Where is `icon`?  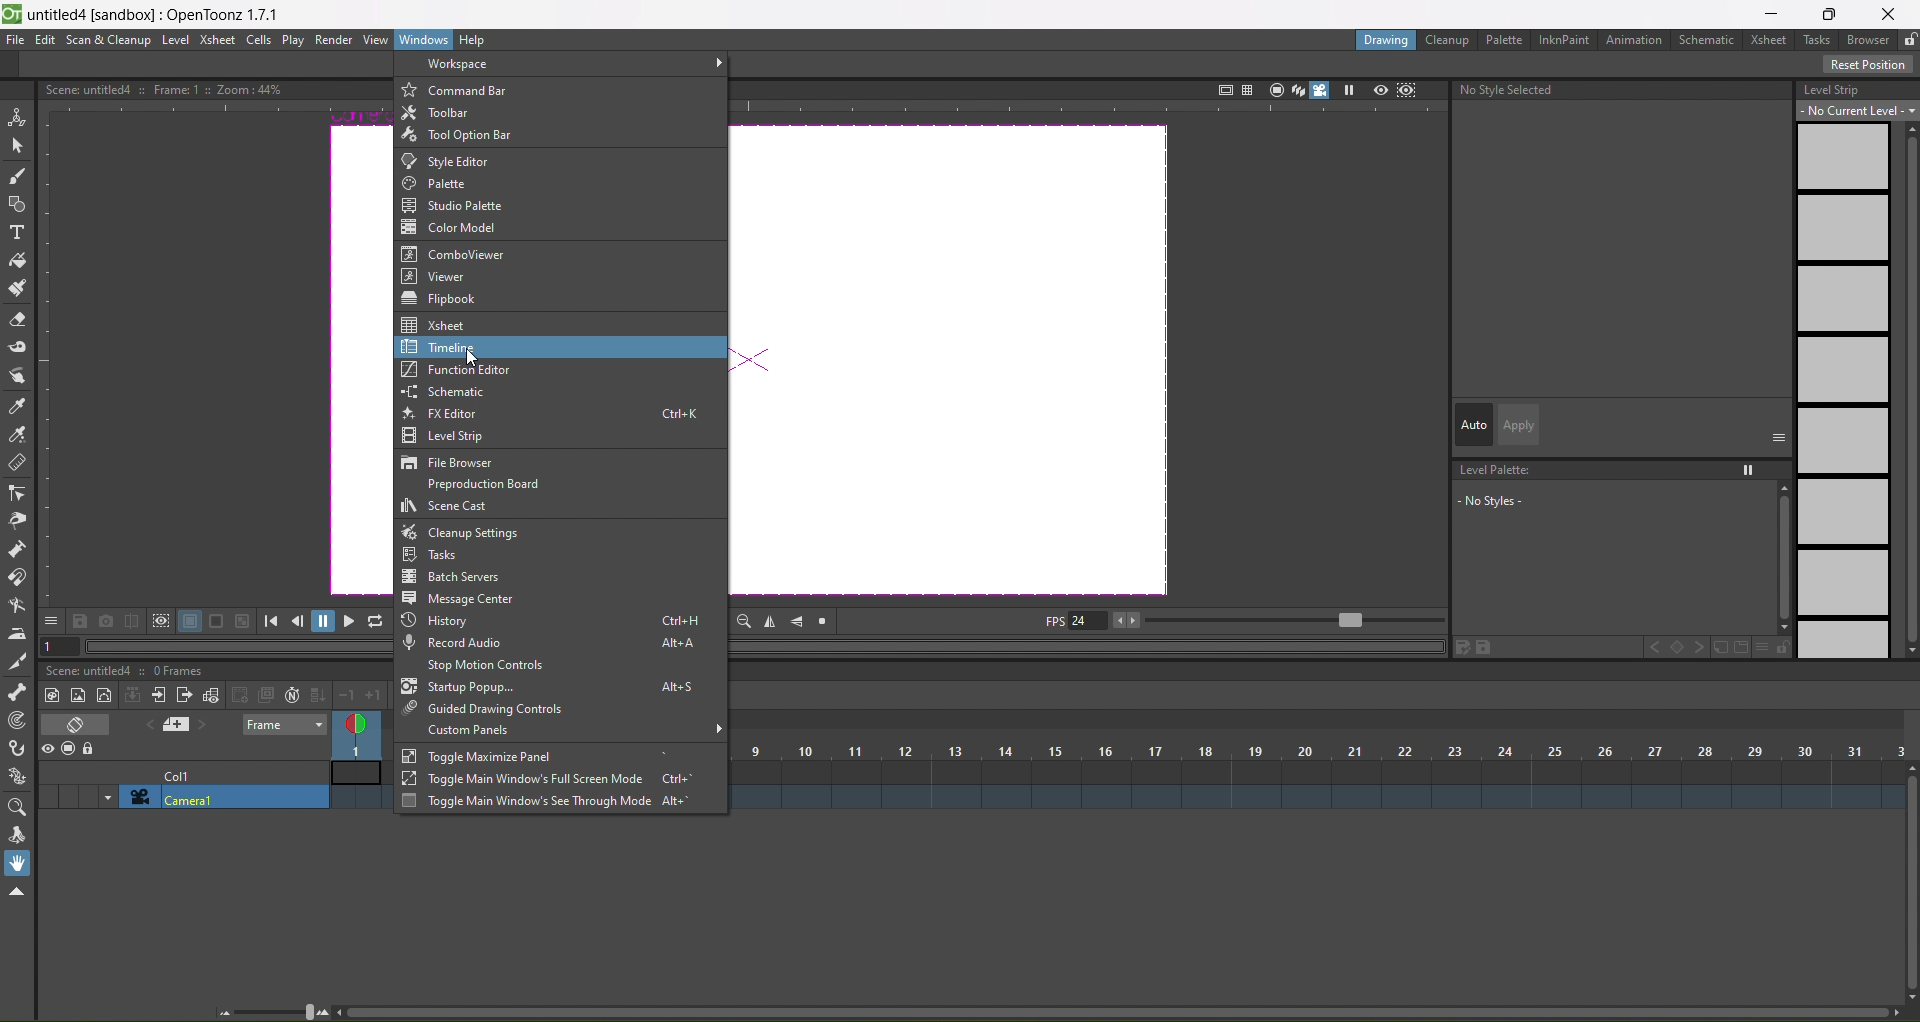
icon is located at coordinates (70, 750).